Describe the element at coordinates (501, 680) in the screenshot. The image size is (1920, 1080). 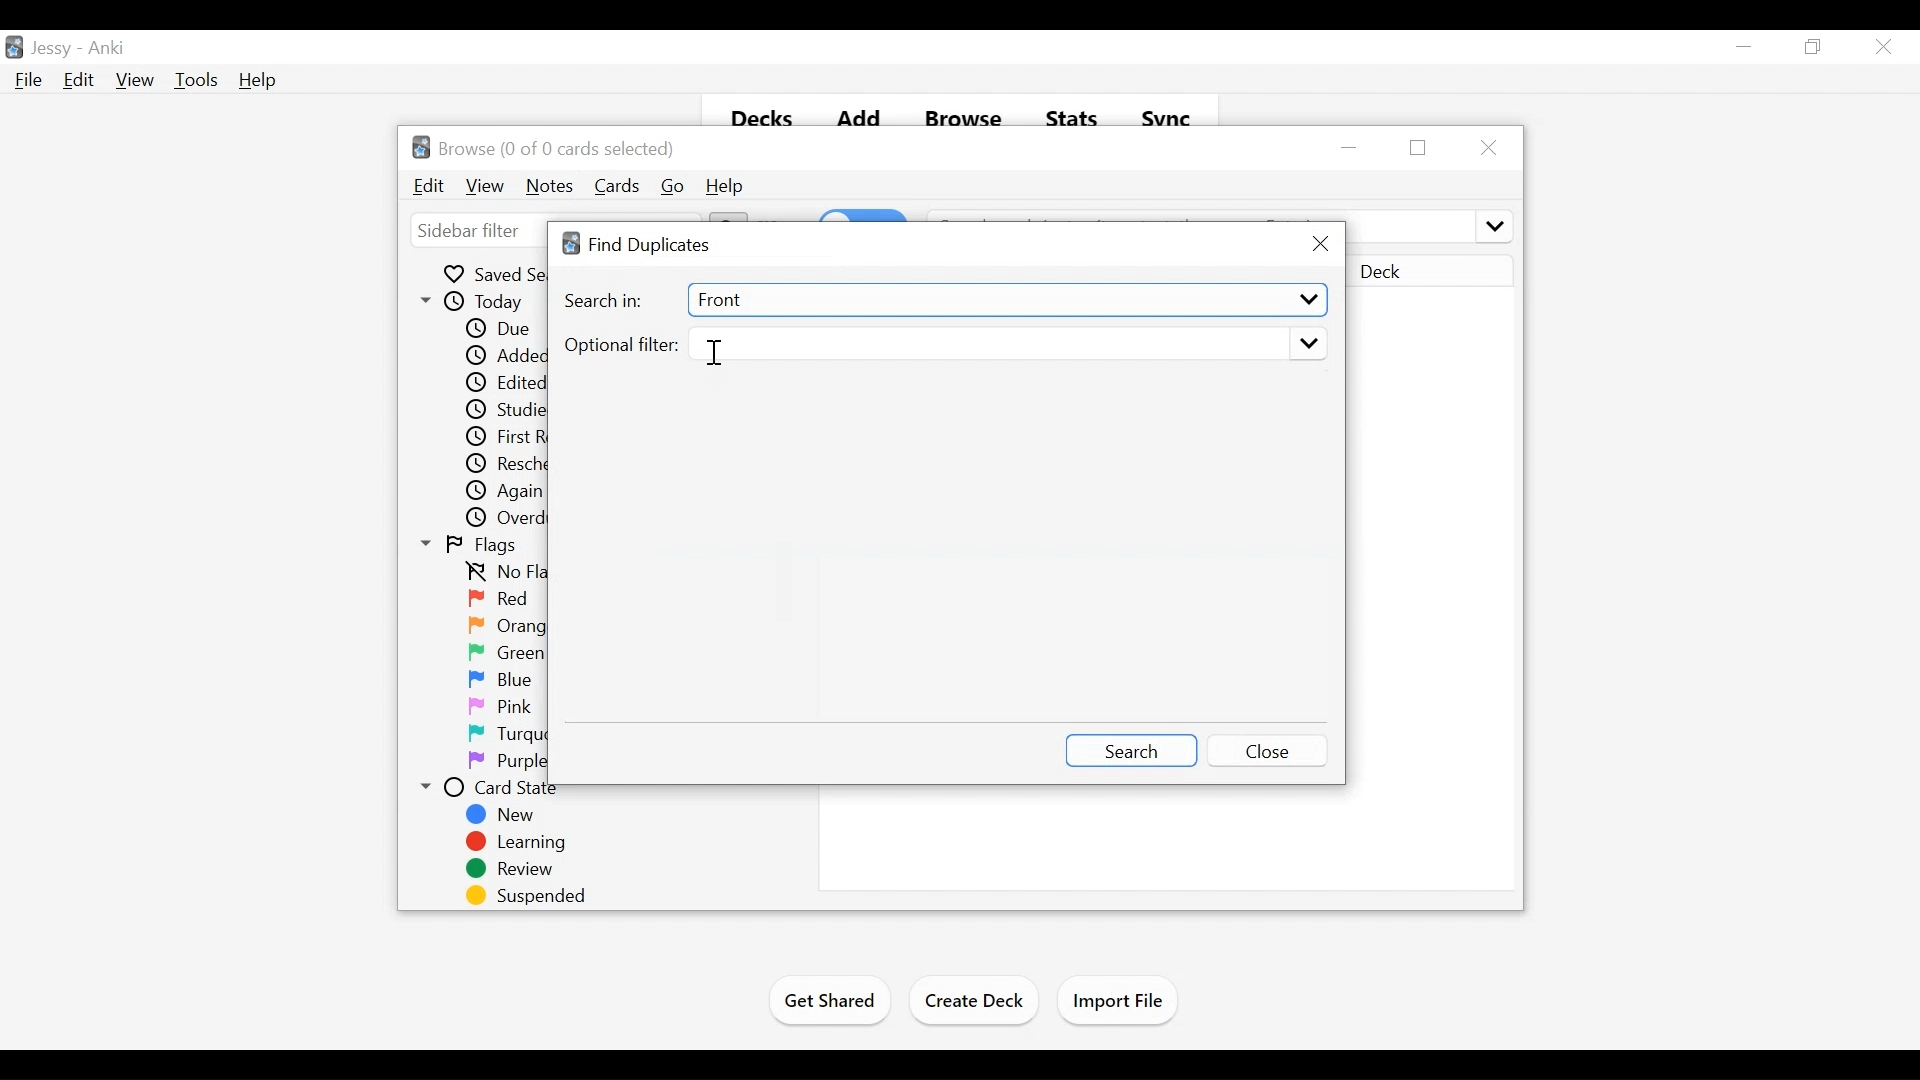
I see `Blue` at that location.